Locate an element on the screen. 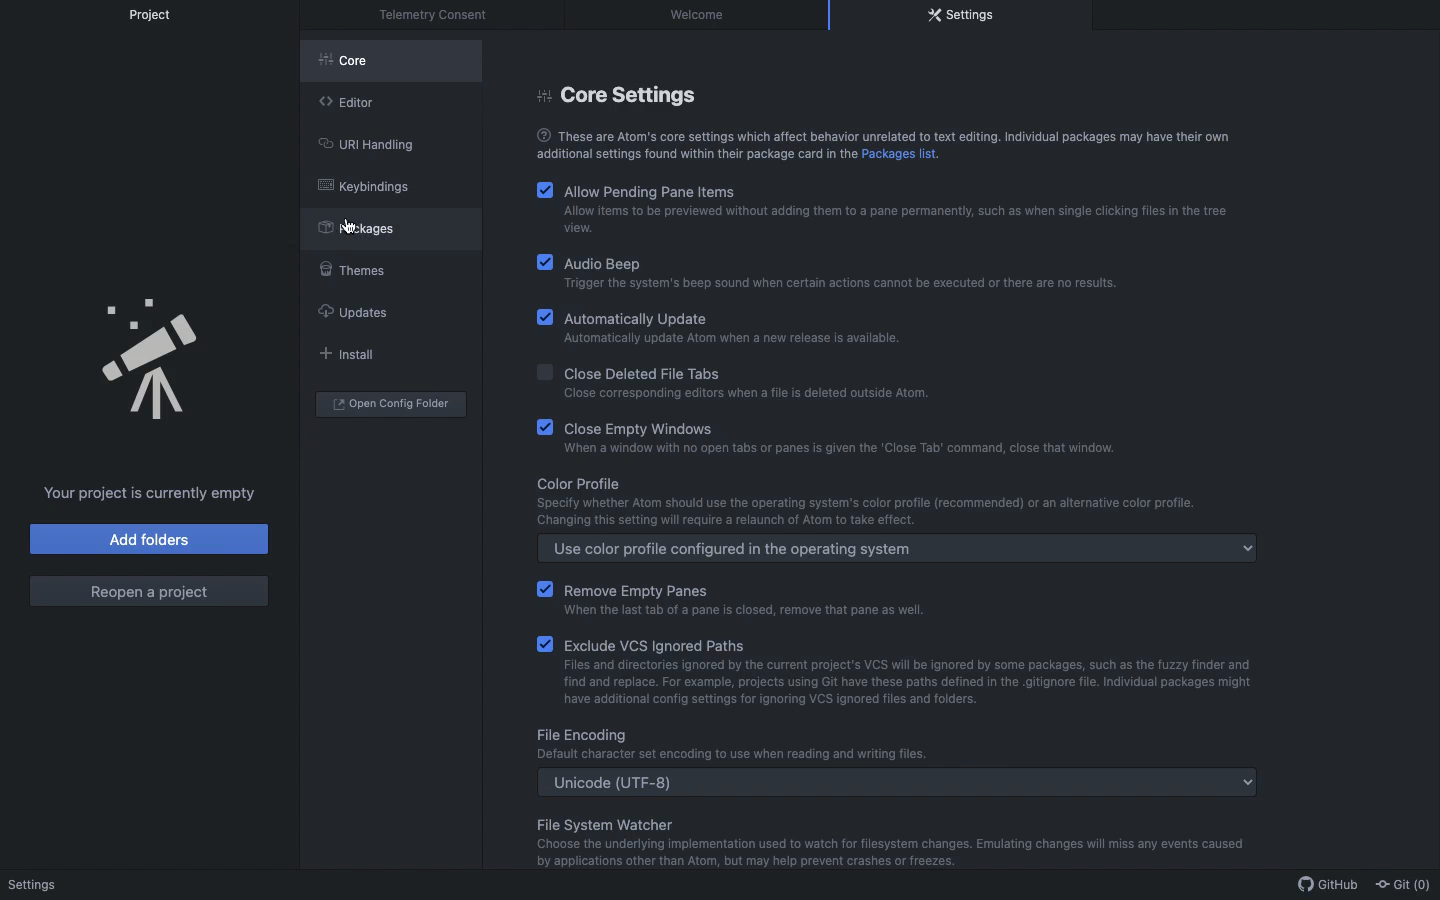  Automatically Update. Automatically update Atom when a new release is available. is located at coordinates (729, 331).